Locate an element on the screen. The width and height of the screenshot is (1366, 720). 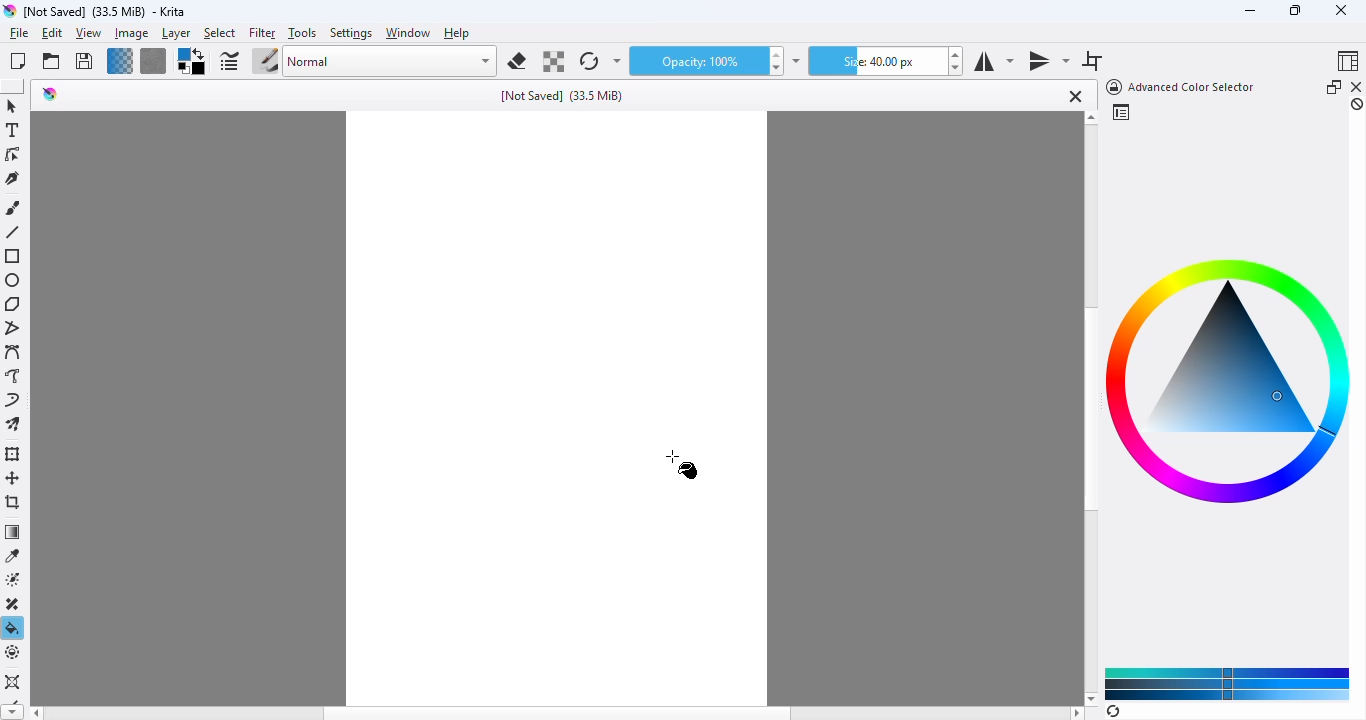
freehand path tool is located at coordinates (14, 375).